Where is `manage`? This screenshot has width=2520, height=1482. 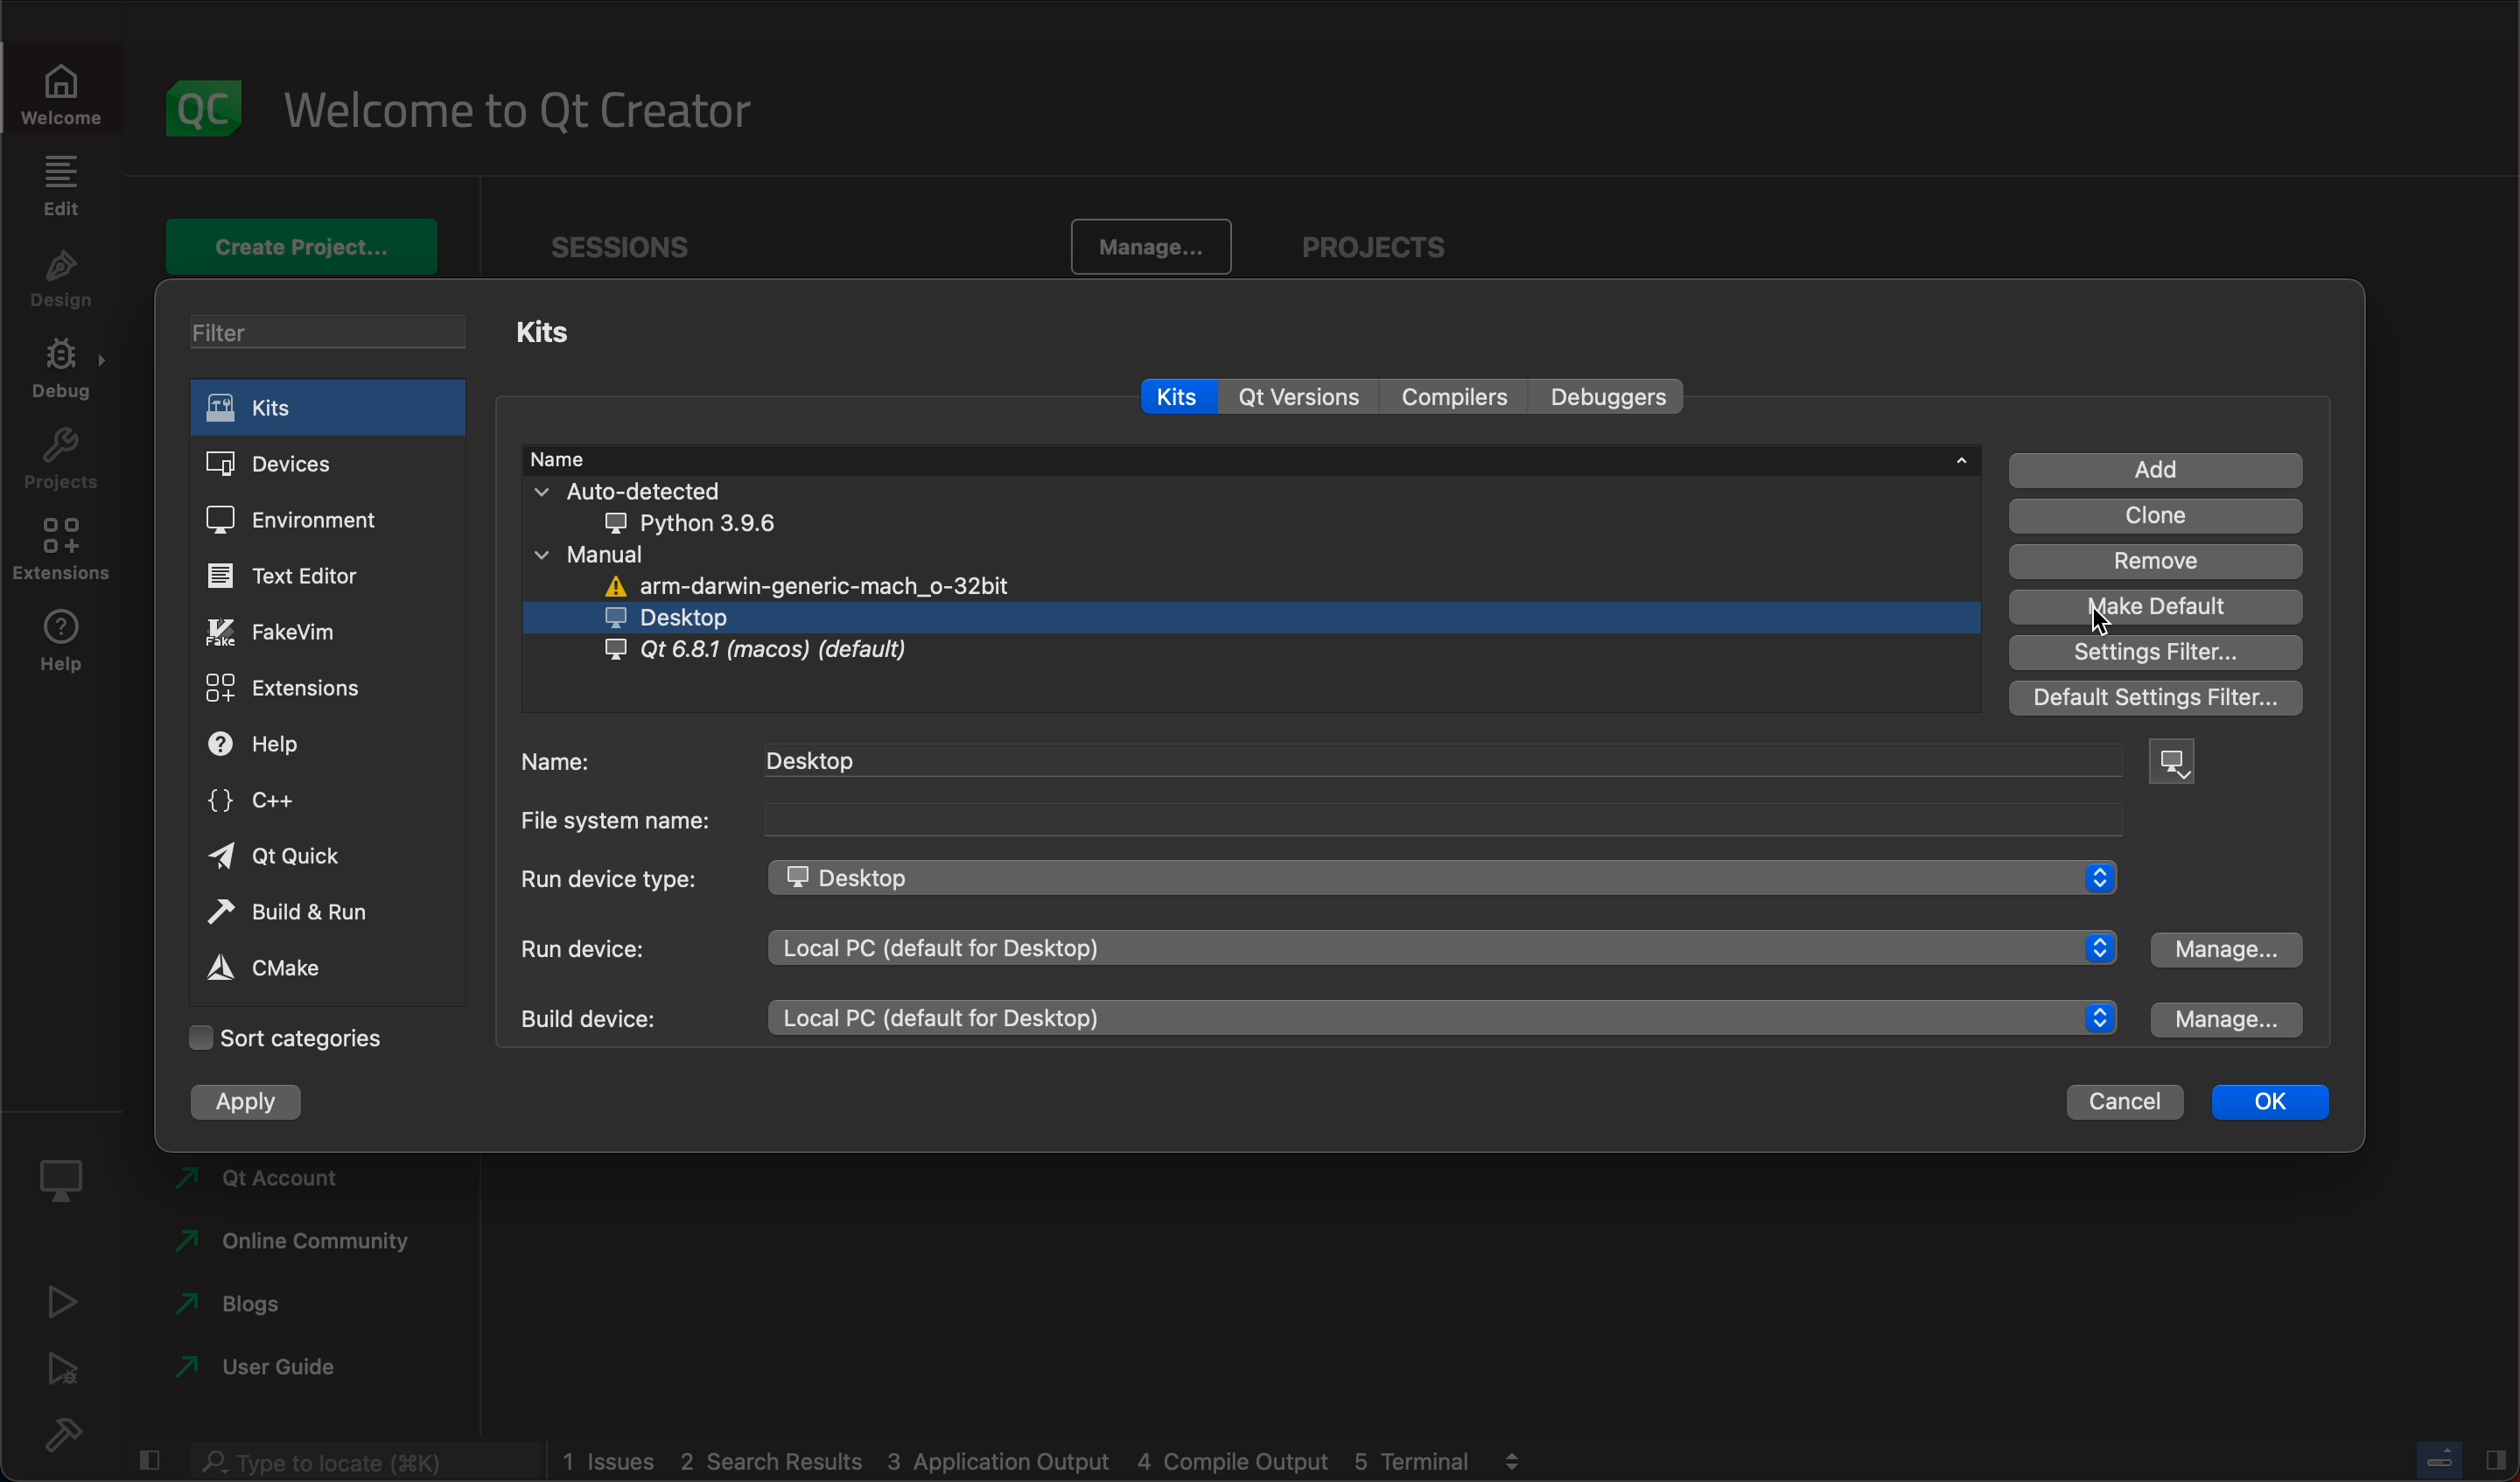
manage is located at coordinates (2229, 1021).